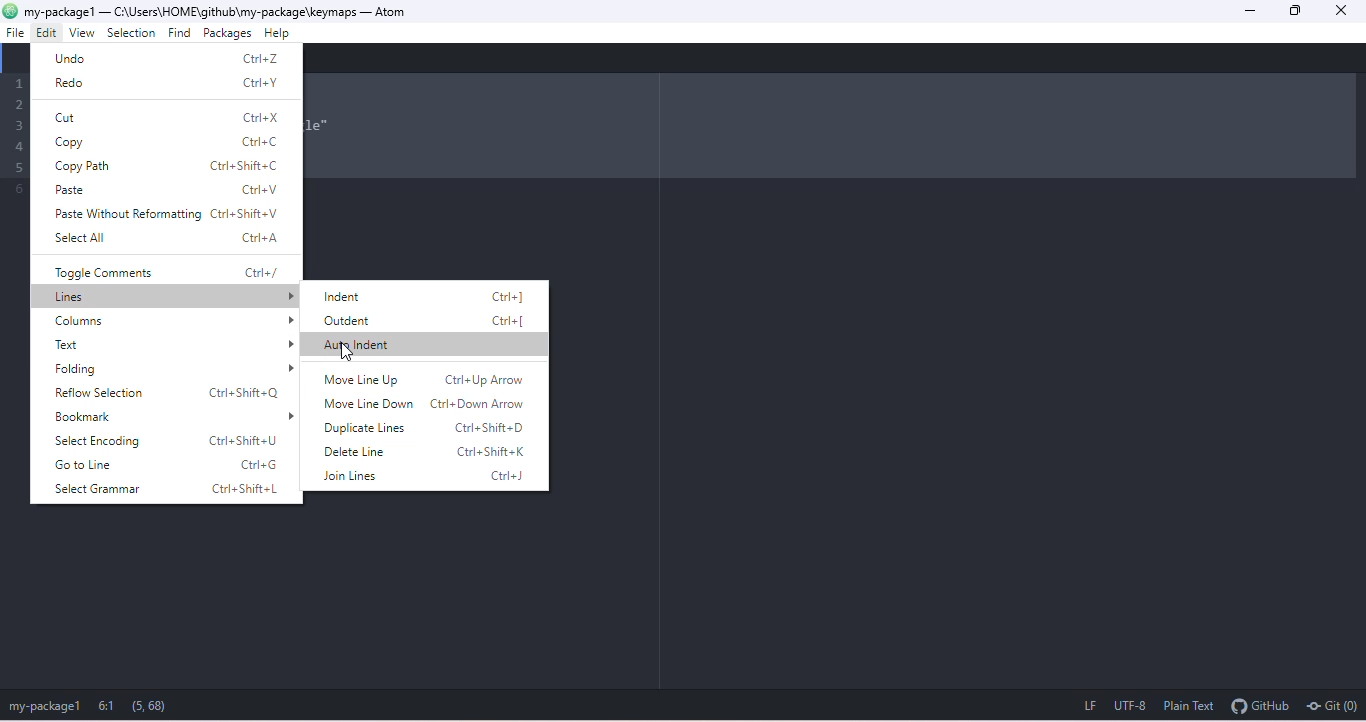 This screenshot has width=1366, height=722. I want to click on 6:1, so click(110, 706).